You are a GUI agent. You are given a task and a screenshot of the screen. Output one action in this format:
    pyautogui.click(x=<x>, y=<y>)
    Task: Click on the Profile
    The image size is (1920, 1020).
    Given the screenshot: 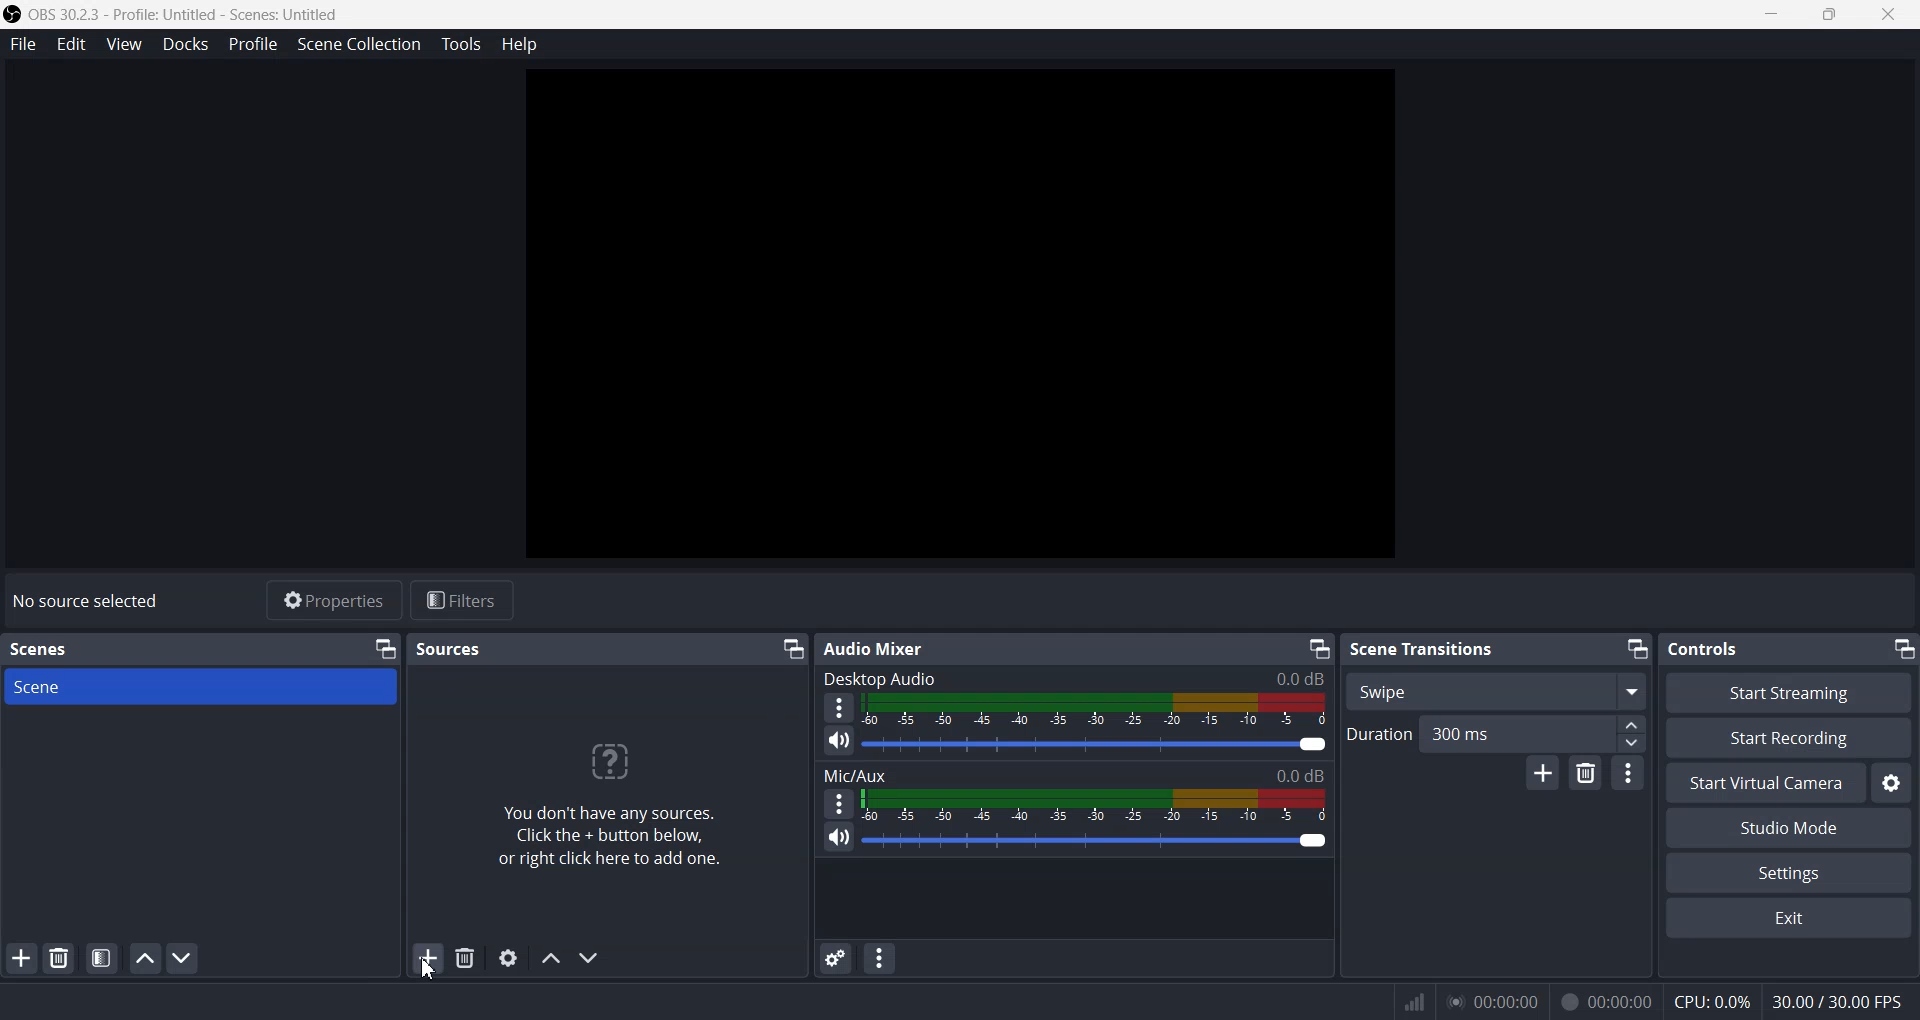 What is the action you would take?
    pyautogui.click(x=253, y=45)
    